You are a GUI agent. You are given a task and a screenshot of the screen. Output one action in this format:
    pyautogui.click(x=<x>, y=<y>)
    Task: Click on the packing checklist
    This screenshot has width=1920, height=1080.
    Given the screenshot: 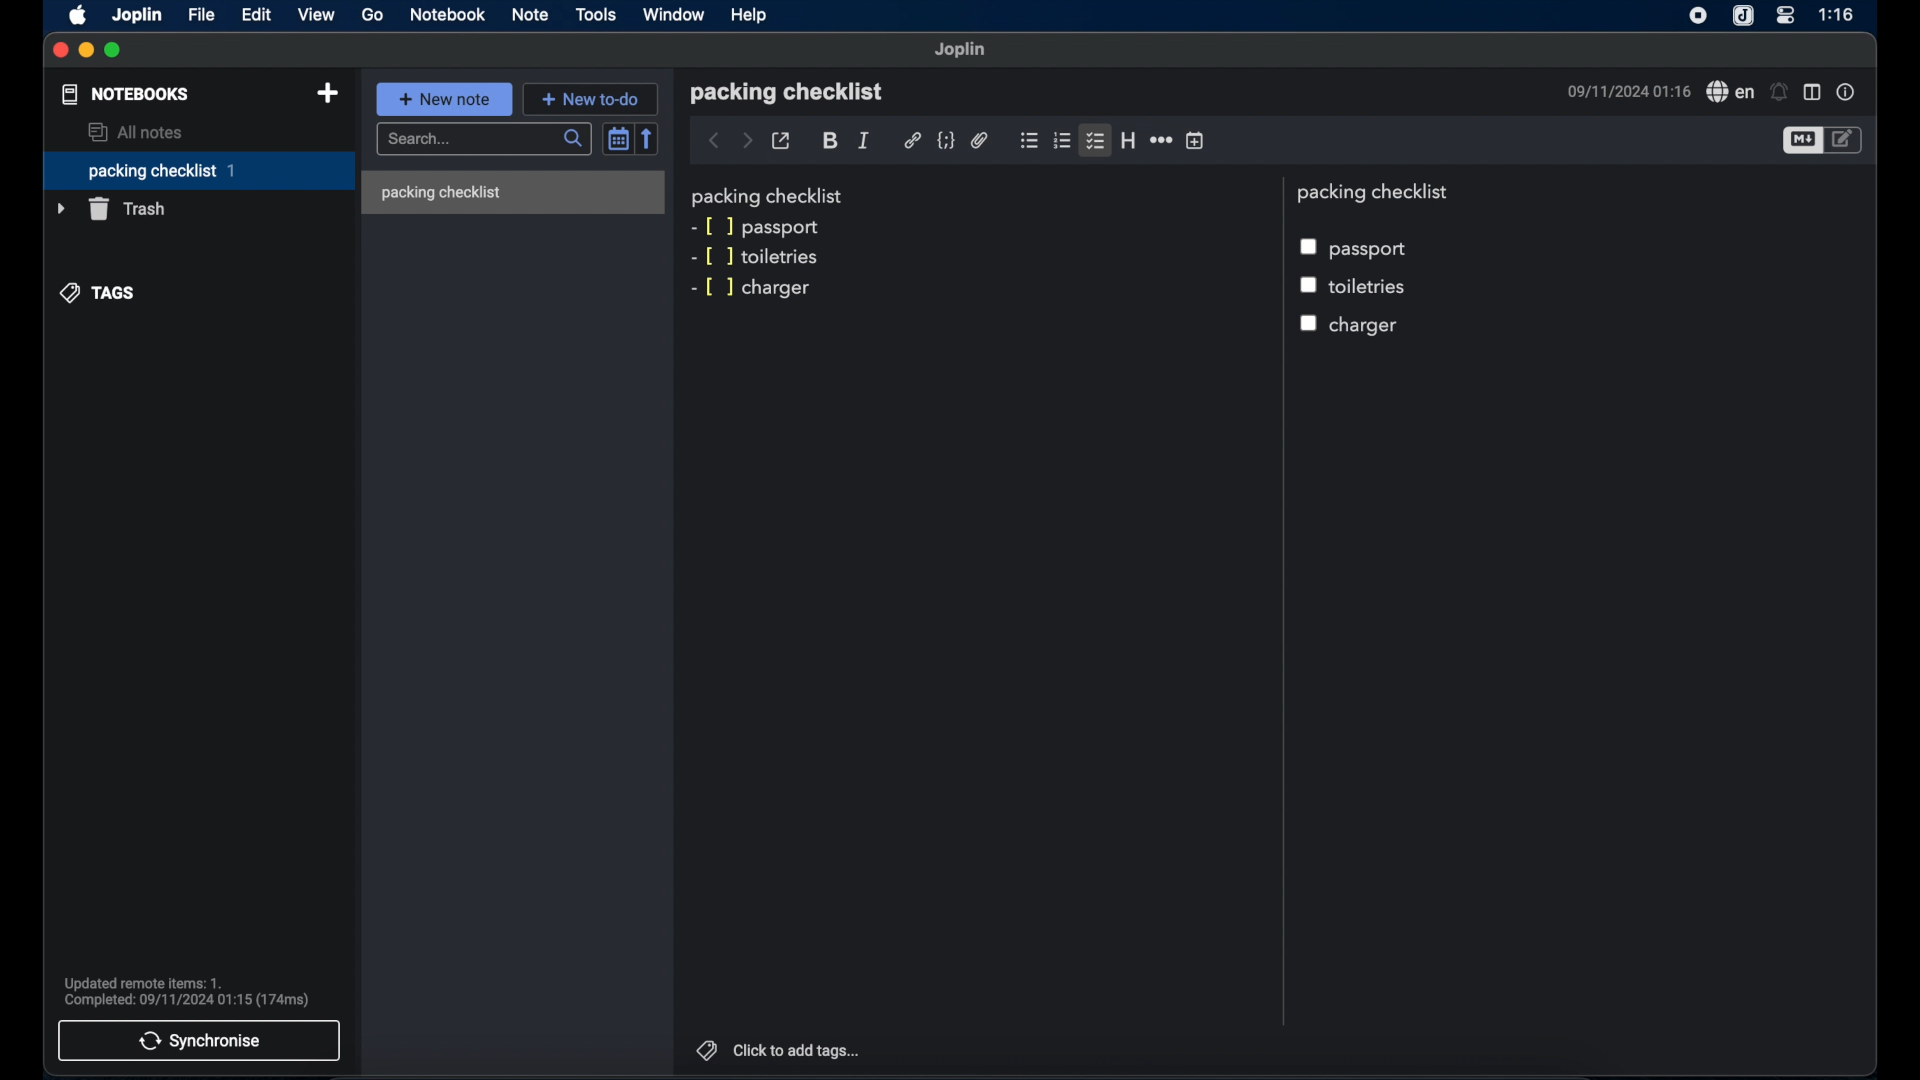 What is the action you would take?
    pyautogui.click(x=769, y=196)
    